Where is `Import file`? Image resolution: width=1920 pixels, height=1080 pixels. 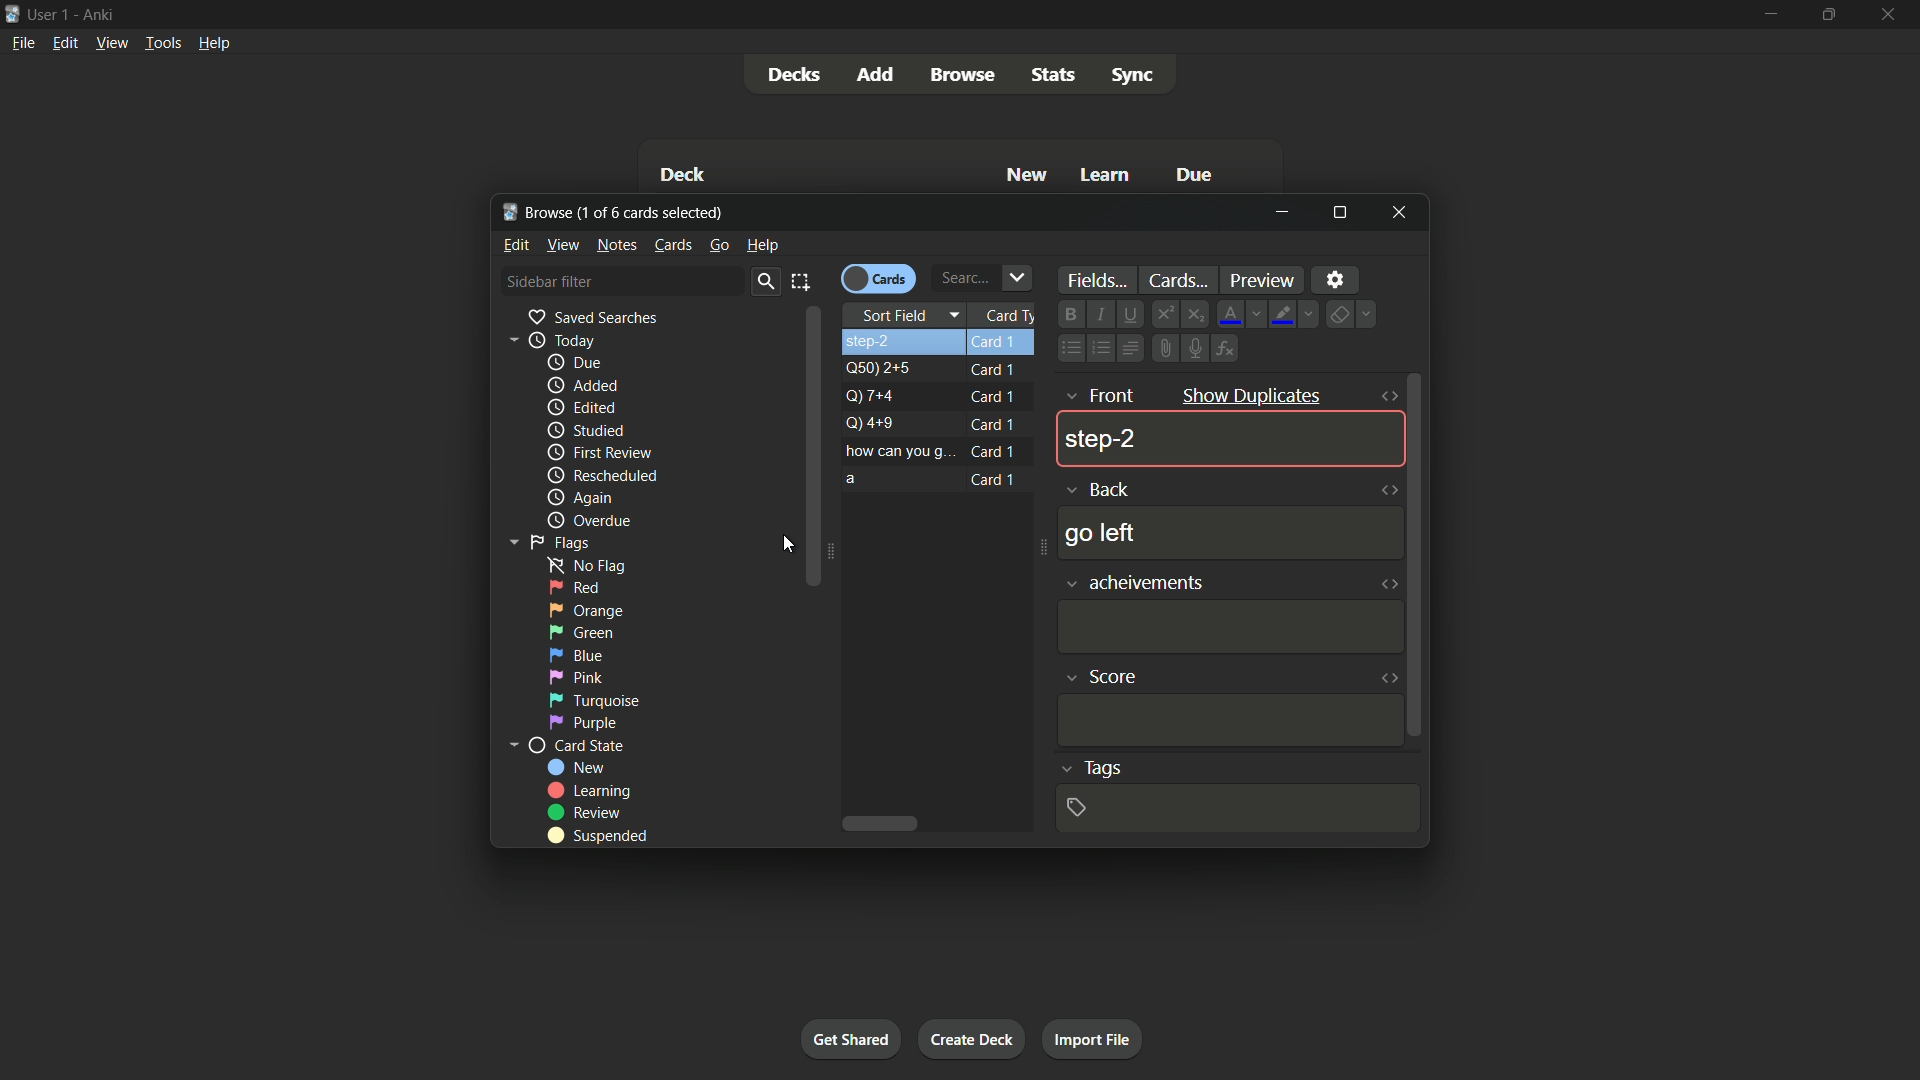 Import file is located at coordinates (1094, 1040).